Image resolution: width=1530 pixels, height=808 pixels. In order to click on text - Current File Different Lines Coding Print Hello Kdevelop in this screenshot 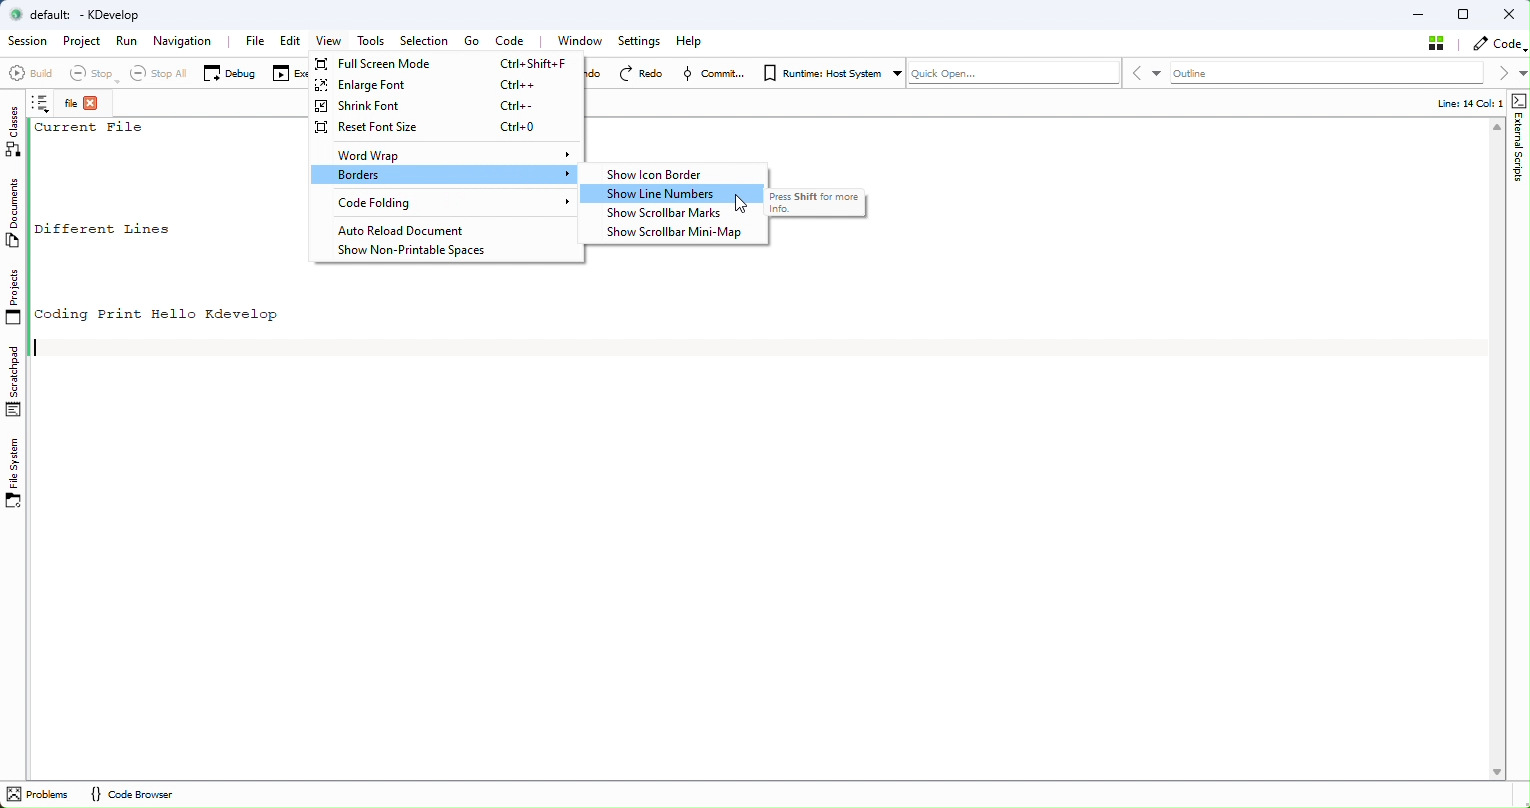, I will do `click(172, 221)`.